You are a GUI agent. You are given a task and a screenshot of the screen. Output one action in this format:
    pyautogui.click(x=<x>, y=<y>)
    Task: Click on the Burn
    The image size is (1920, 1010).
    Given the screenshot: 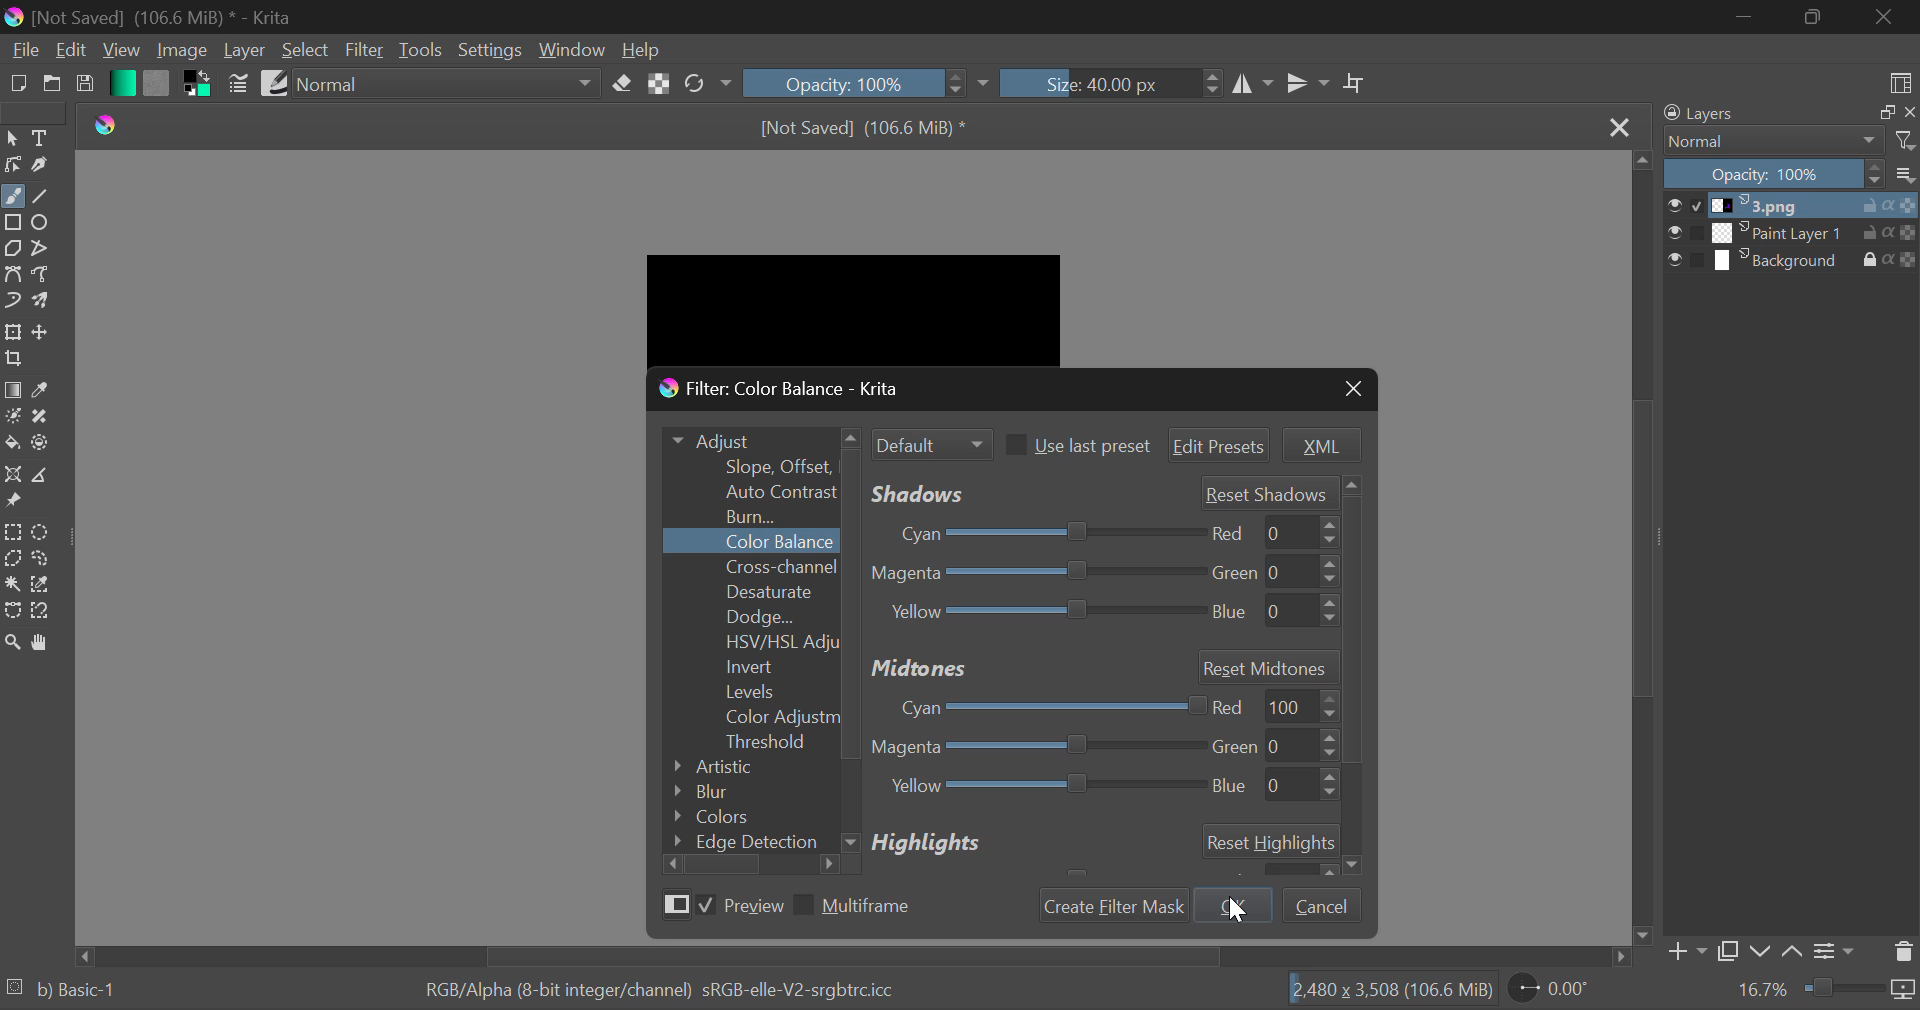 What is the action you would take?
    pyautogui.click(x=754, y=515)
    